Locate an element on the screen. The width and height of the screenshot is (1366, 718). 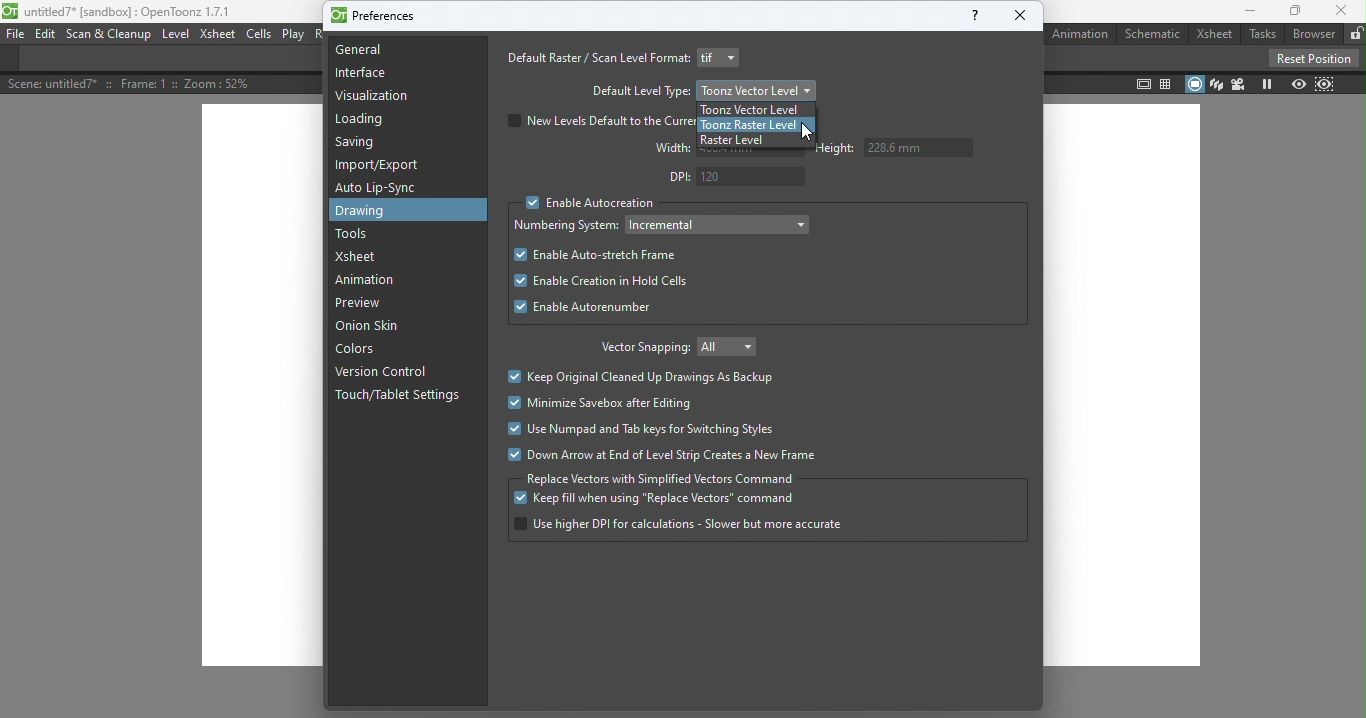
3D view is located at coordinates (1215, 83).